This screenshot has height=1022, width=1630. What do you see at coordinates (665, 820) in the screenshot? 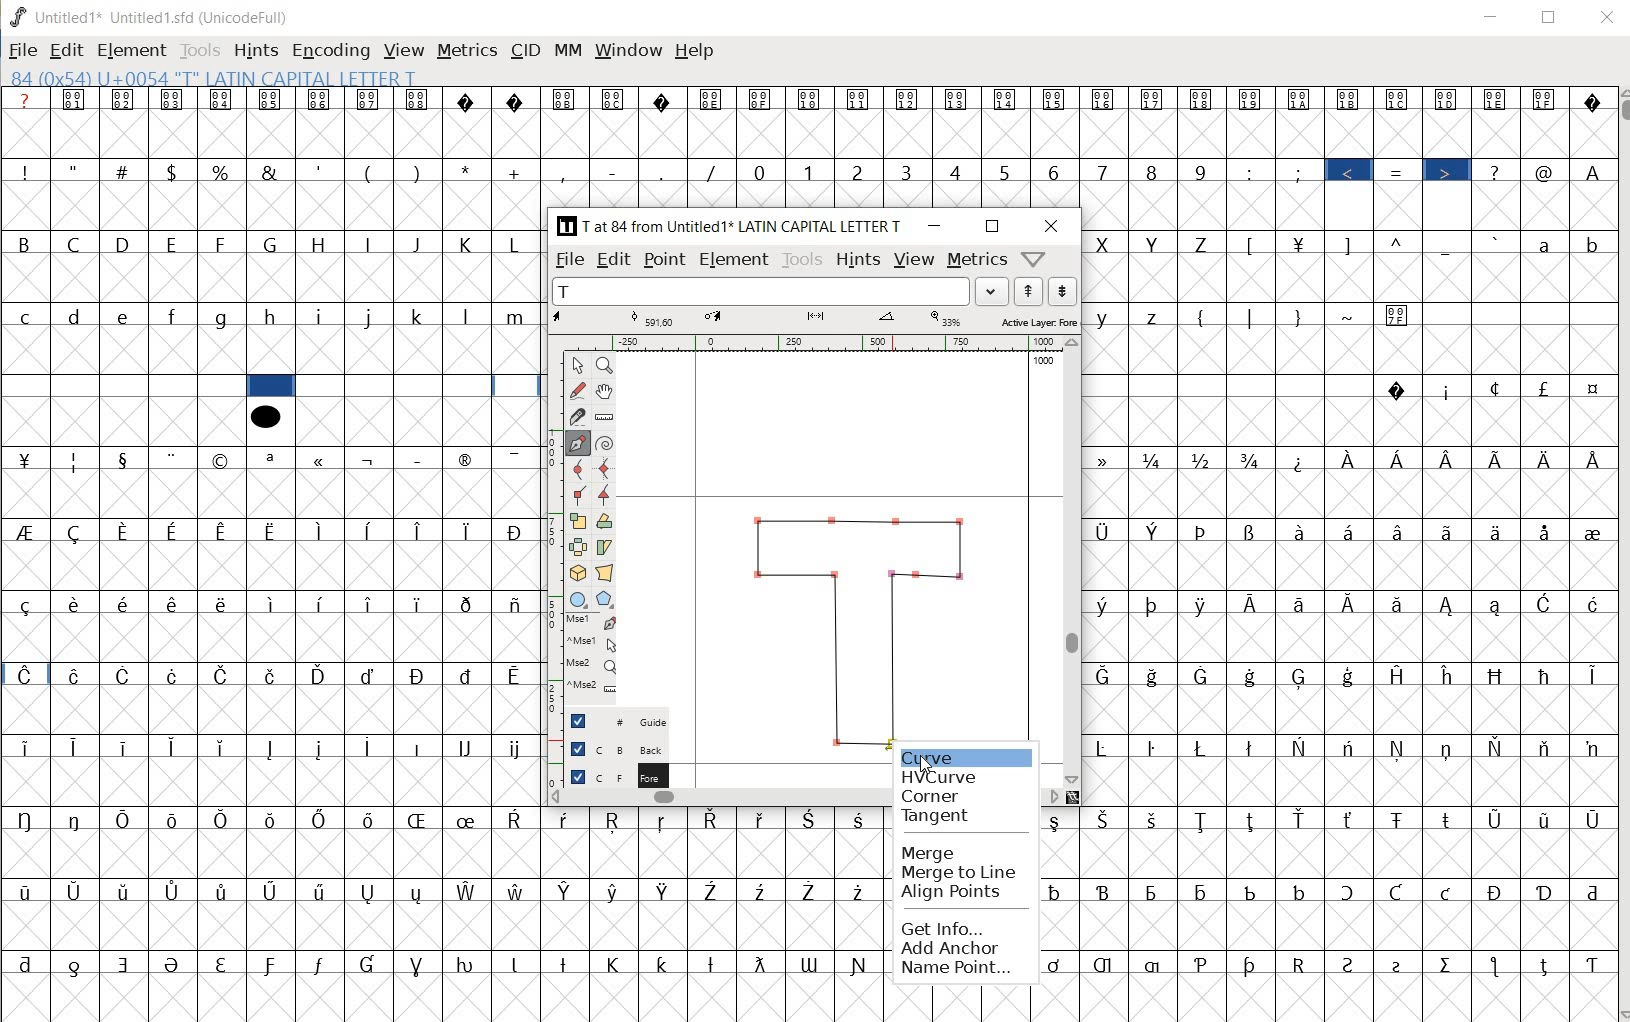
I see `Symbol` at bounding box center [665, 820].